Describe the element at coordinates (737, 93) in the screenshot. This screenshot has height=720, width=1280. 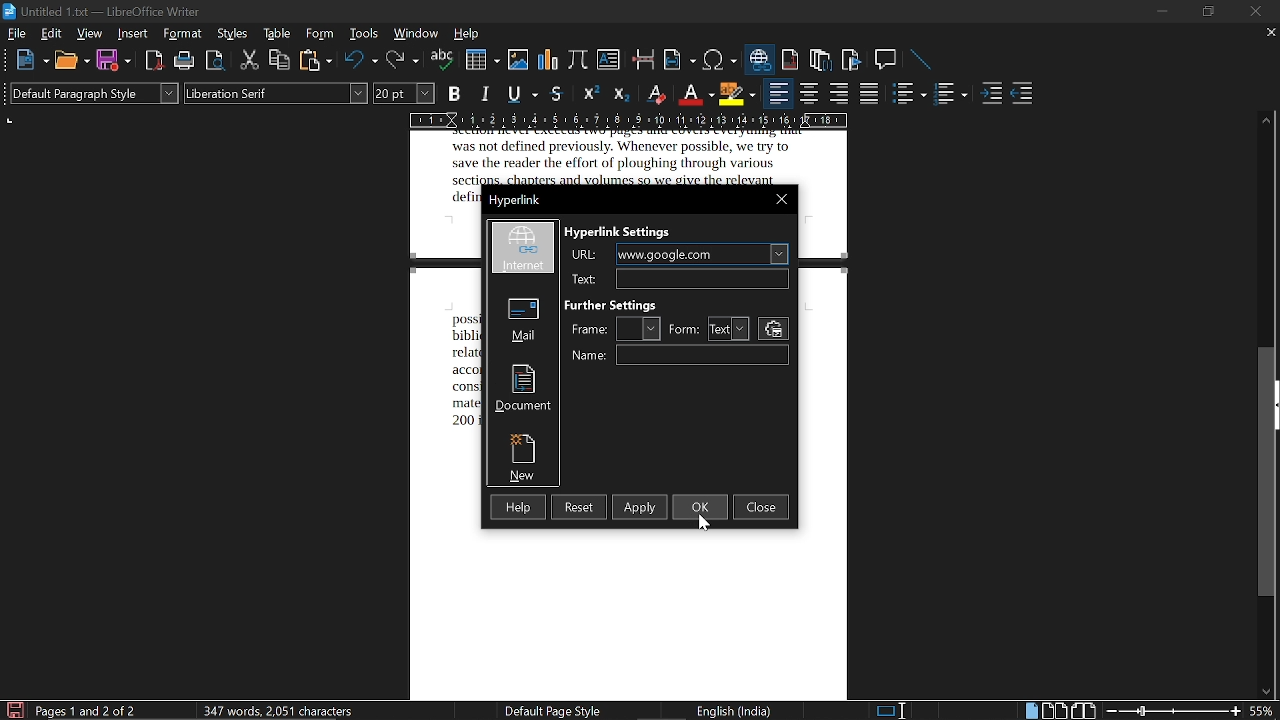
I see `highlight` at that location.